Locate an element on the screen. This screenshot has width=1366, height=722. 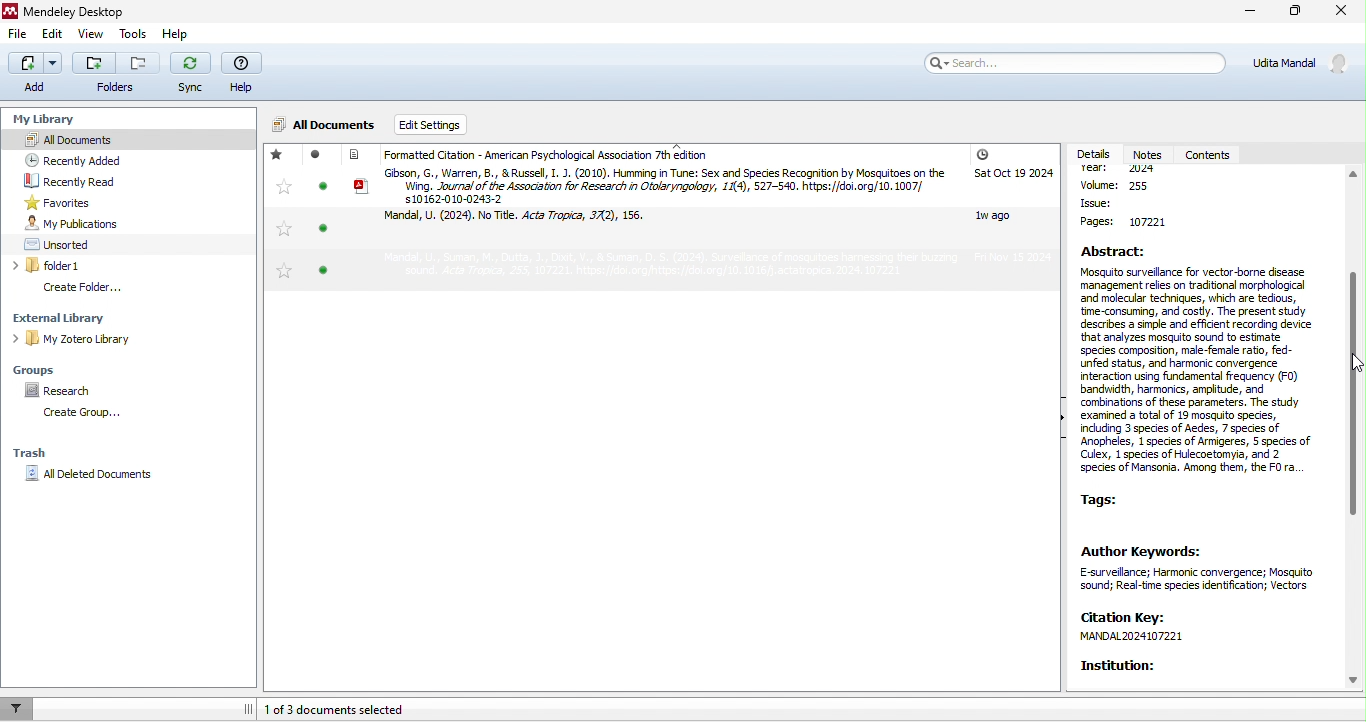
folders is located at coordinates (117, 75).